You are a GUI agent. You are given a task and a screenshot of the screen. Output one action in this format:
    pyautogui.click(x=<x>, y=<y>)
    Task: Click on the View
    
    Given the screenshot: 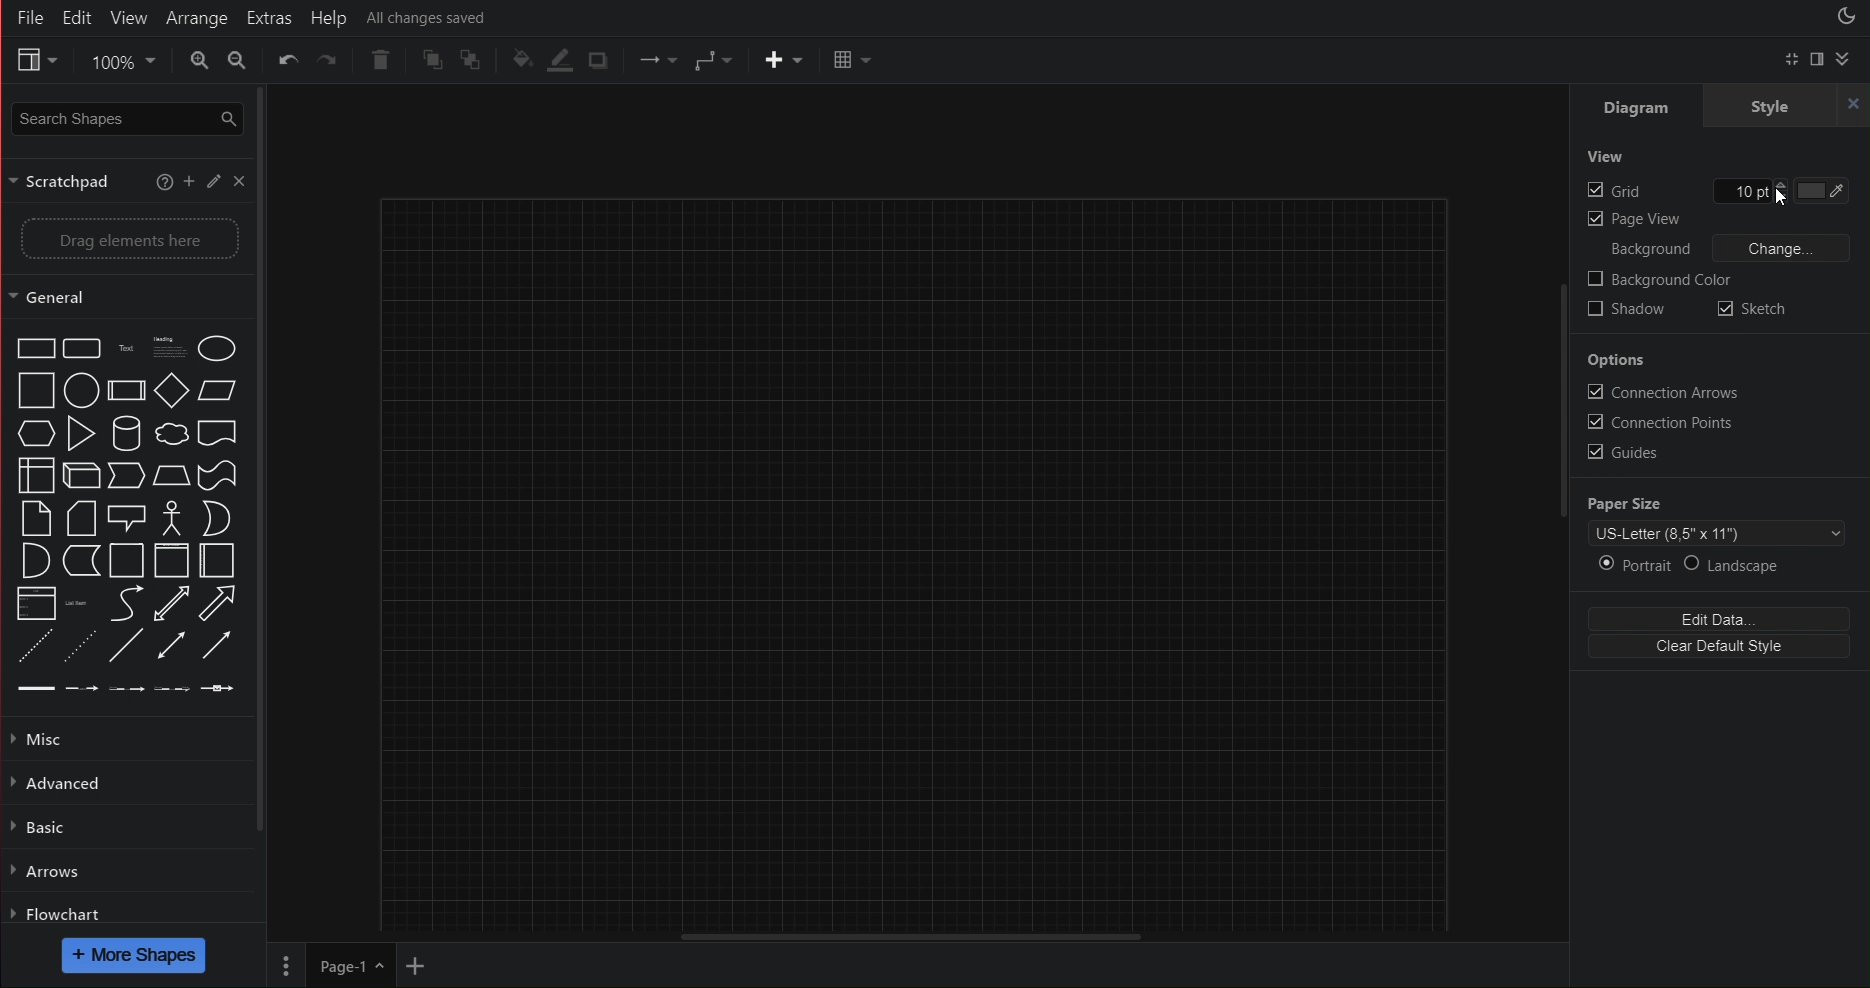 What is the action you would take?
    pyautogui.click(x=34, y=61)
    